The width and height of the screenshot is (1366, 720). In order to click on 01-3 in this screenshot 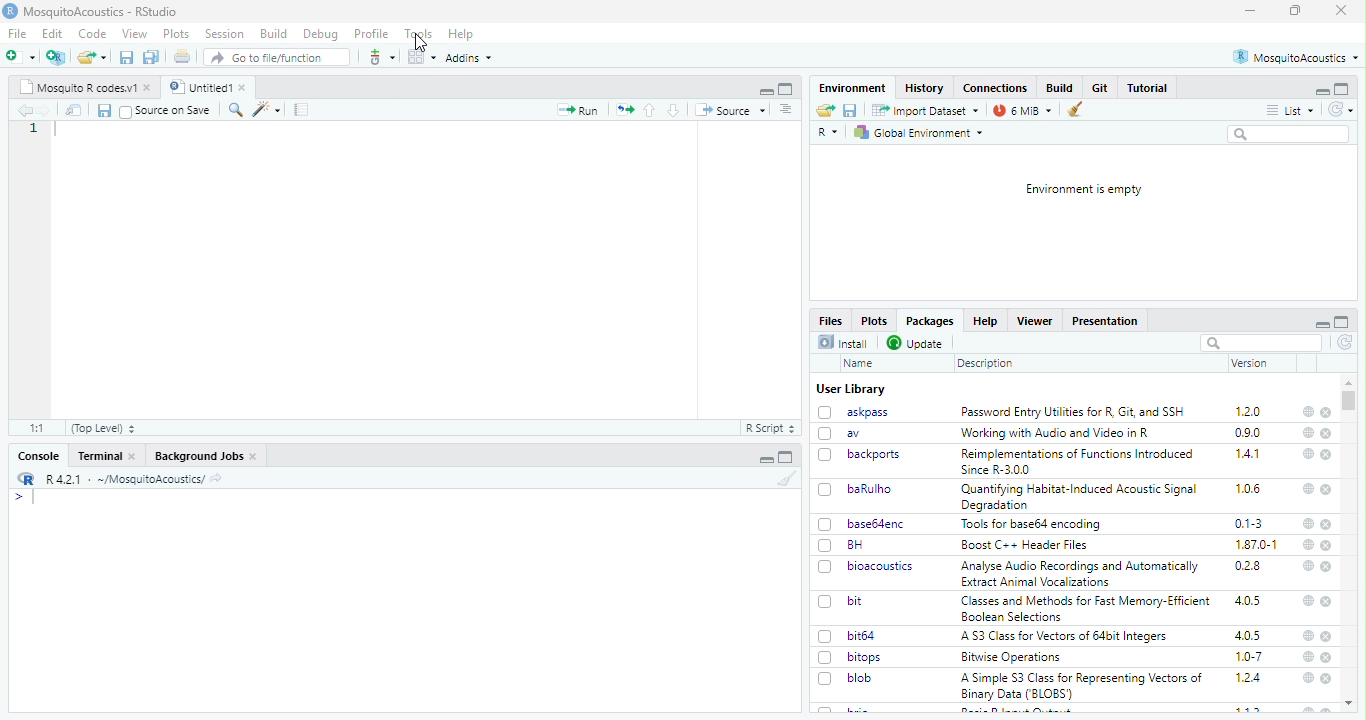, I will do `click(1249, 523)`.